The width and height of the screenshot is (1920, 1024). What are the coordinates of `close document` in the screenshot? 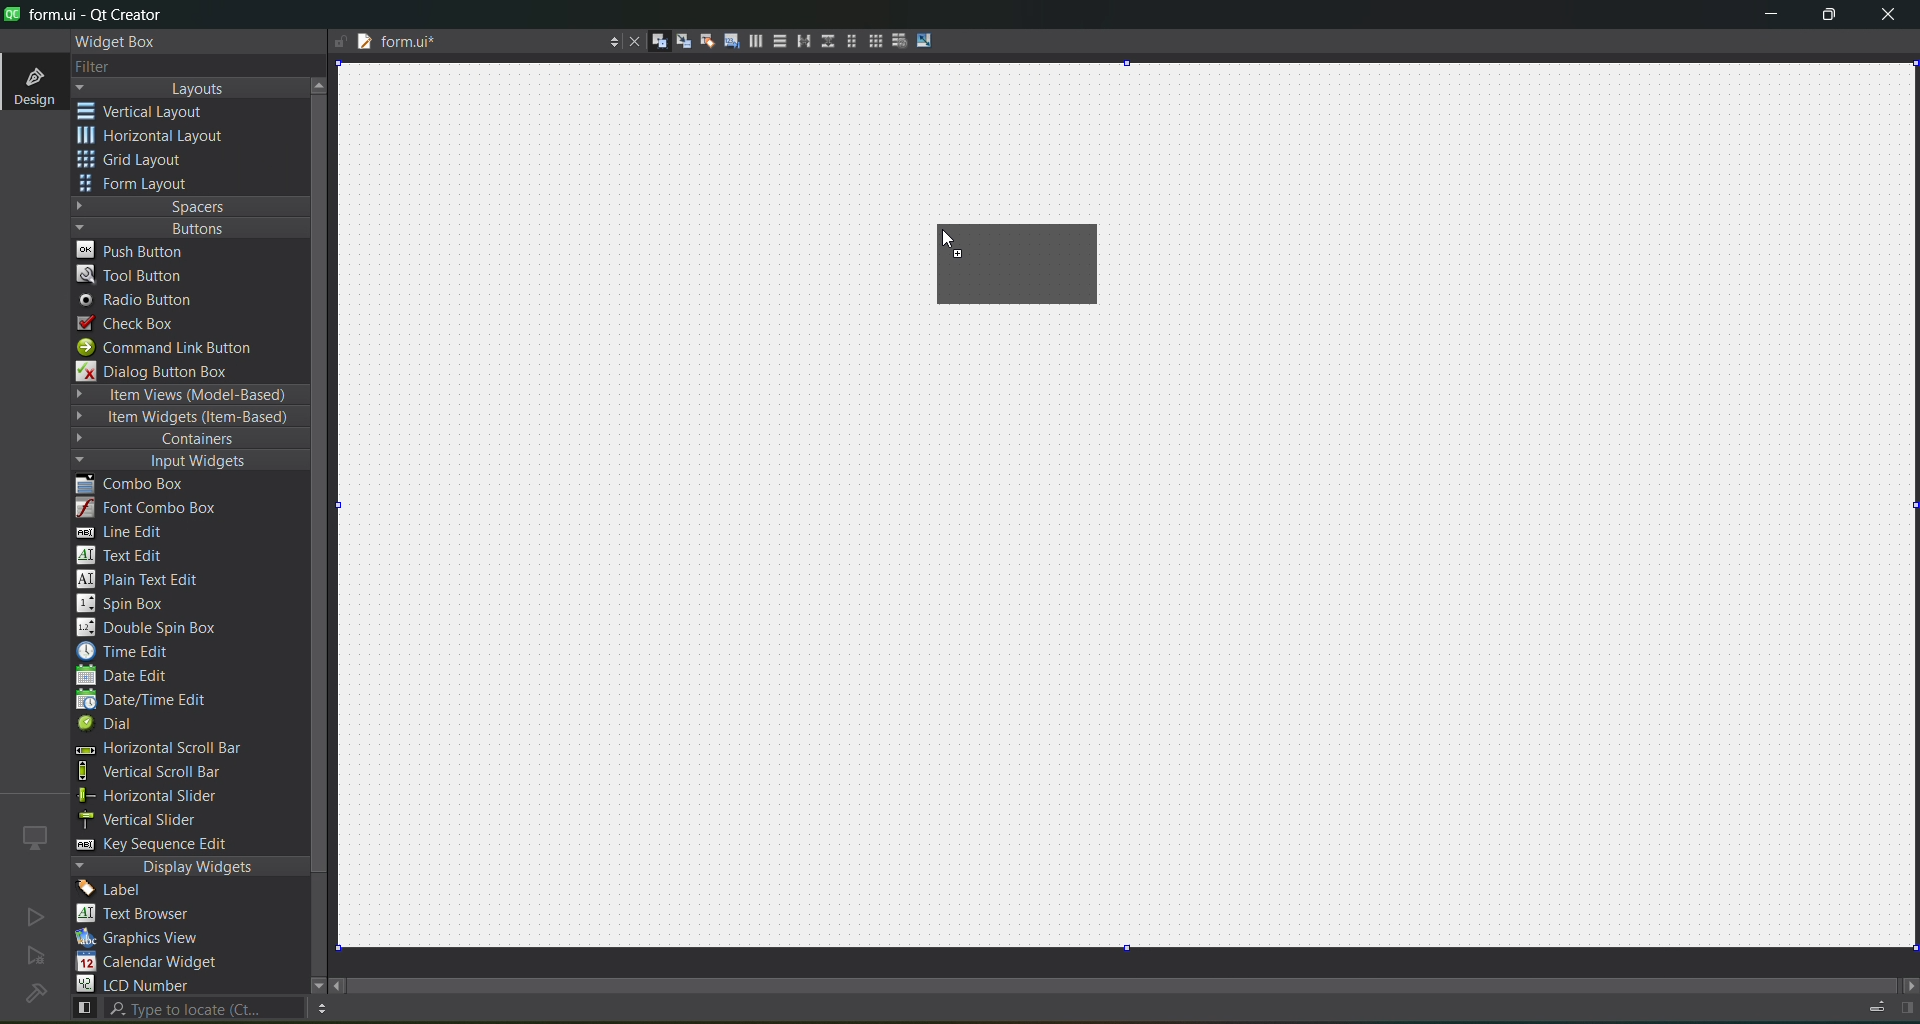 It's located at (630, 43).